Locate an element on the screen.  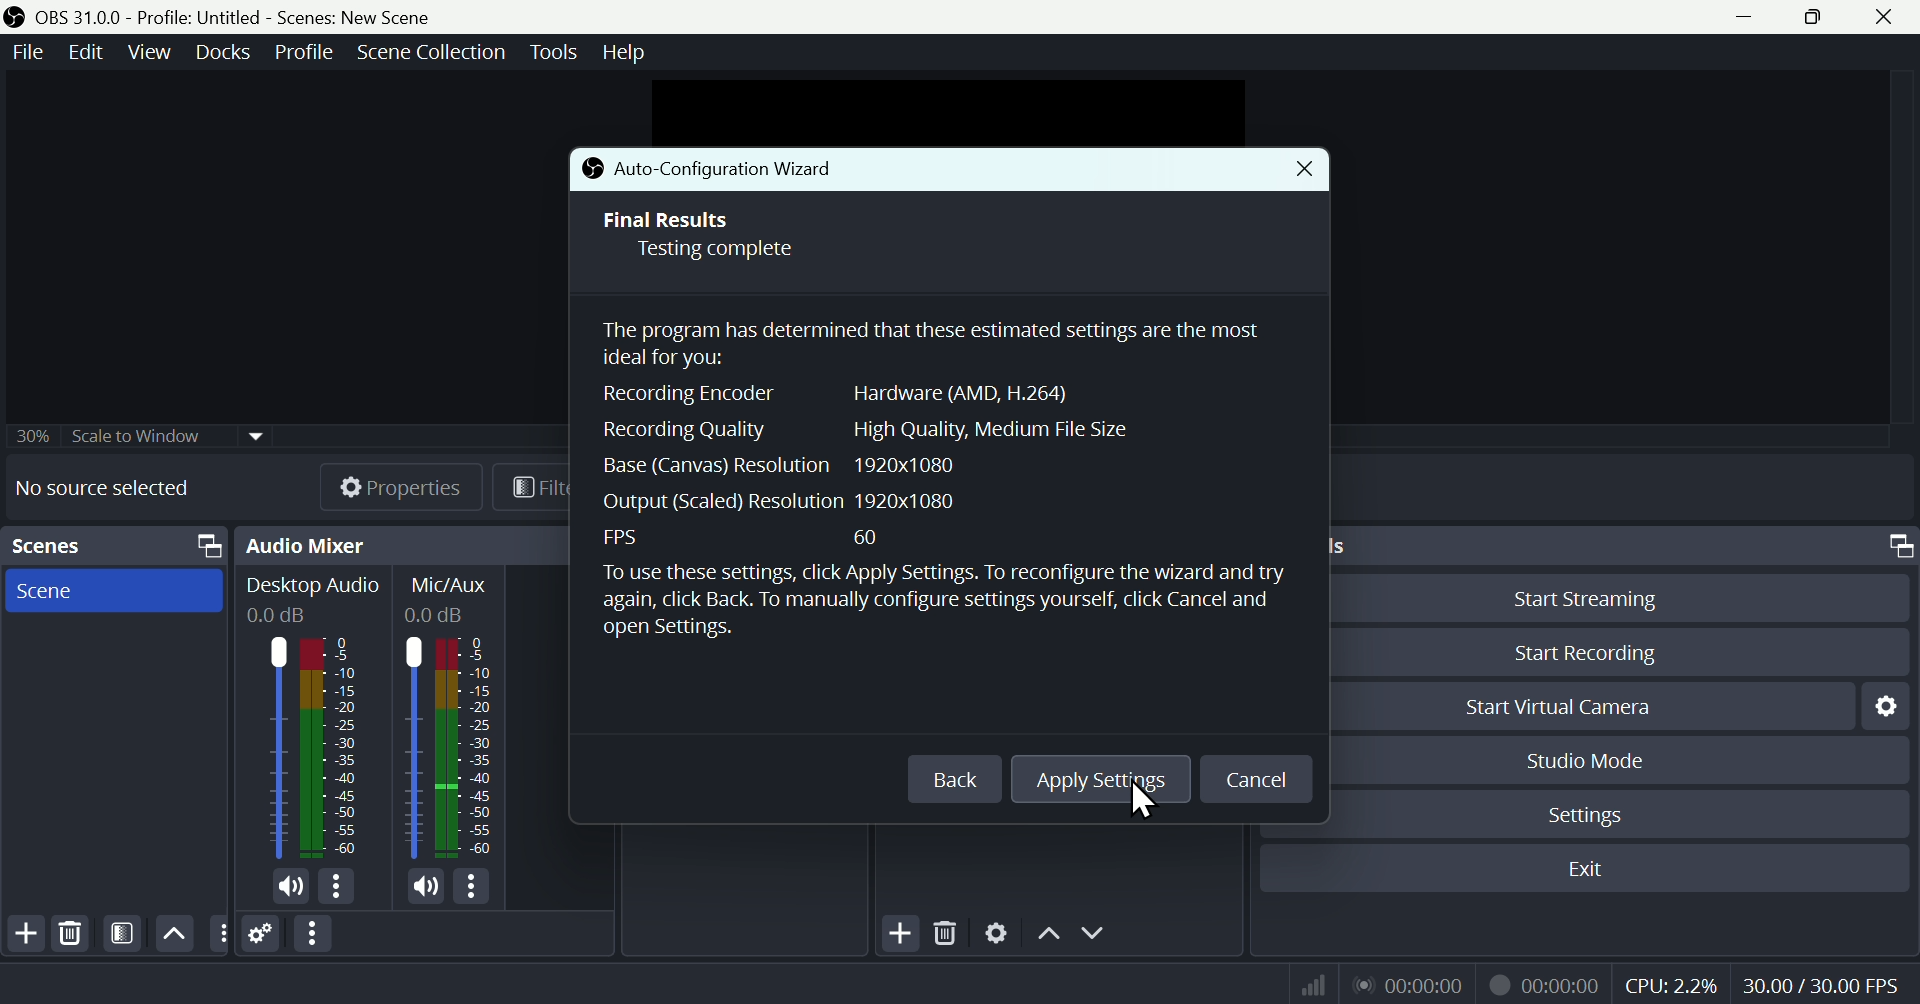
The program has determined that these estimated settings are the most
ideal for you:

Recording Encoder Hardware (AMD, H.264)

Recording Quality High Quality, Medium File Size

Base (Canvas) Resolution 1920x1080

Output (Scaled) Resolution 1920x1080

FPS 60

To use these settings, click Apply Settings. To reconfigure the wizard and try
again, click Back. To manually configure settings yourself, click Cancel and
open Settings. is located at coordinates (948, 515).